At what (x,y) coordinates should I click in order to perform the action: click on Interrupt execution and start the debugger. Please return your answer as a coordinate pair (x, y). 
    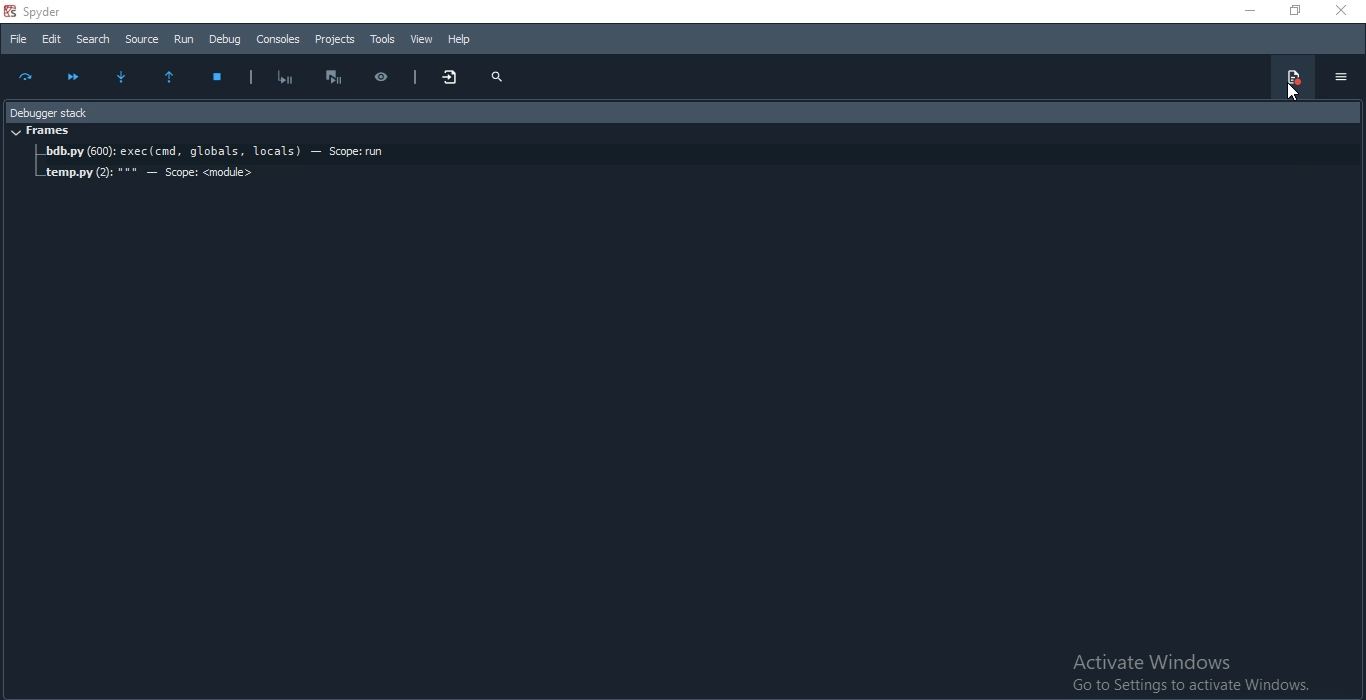
    Looking at the image, I should click on (340, 77).